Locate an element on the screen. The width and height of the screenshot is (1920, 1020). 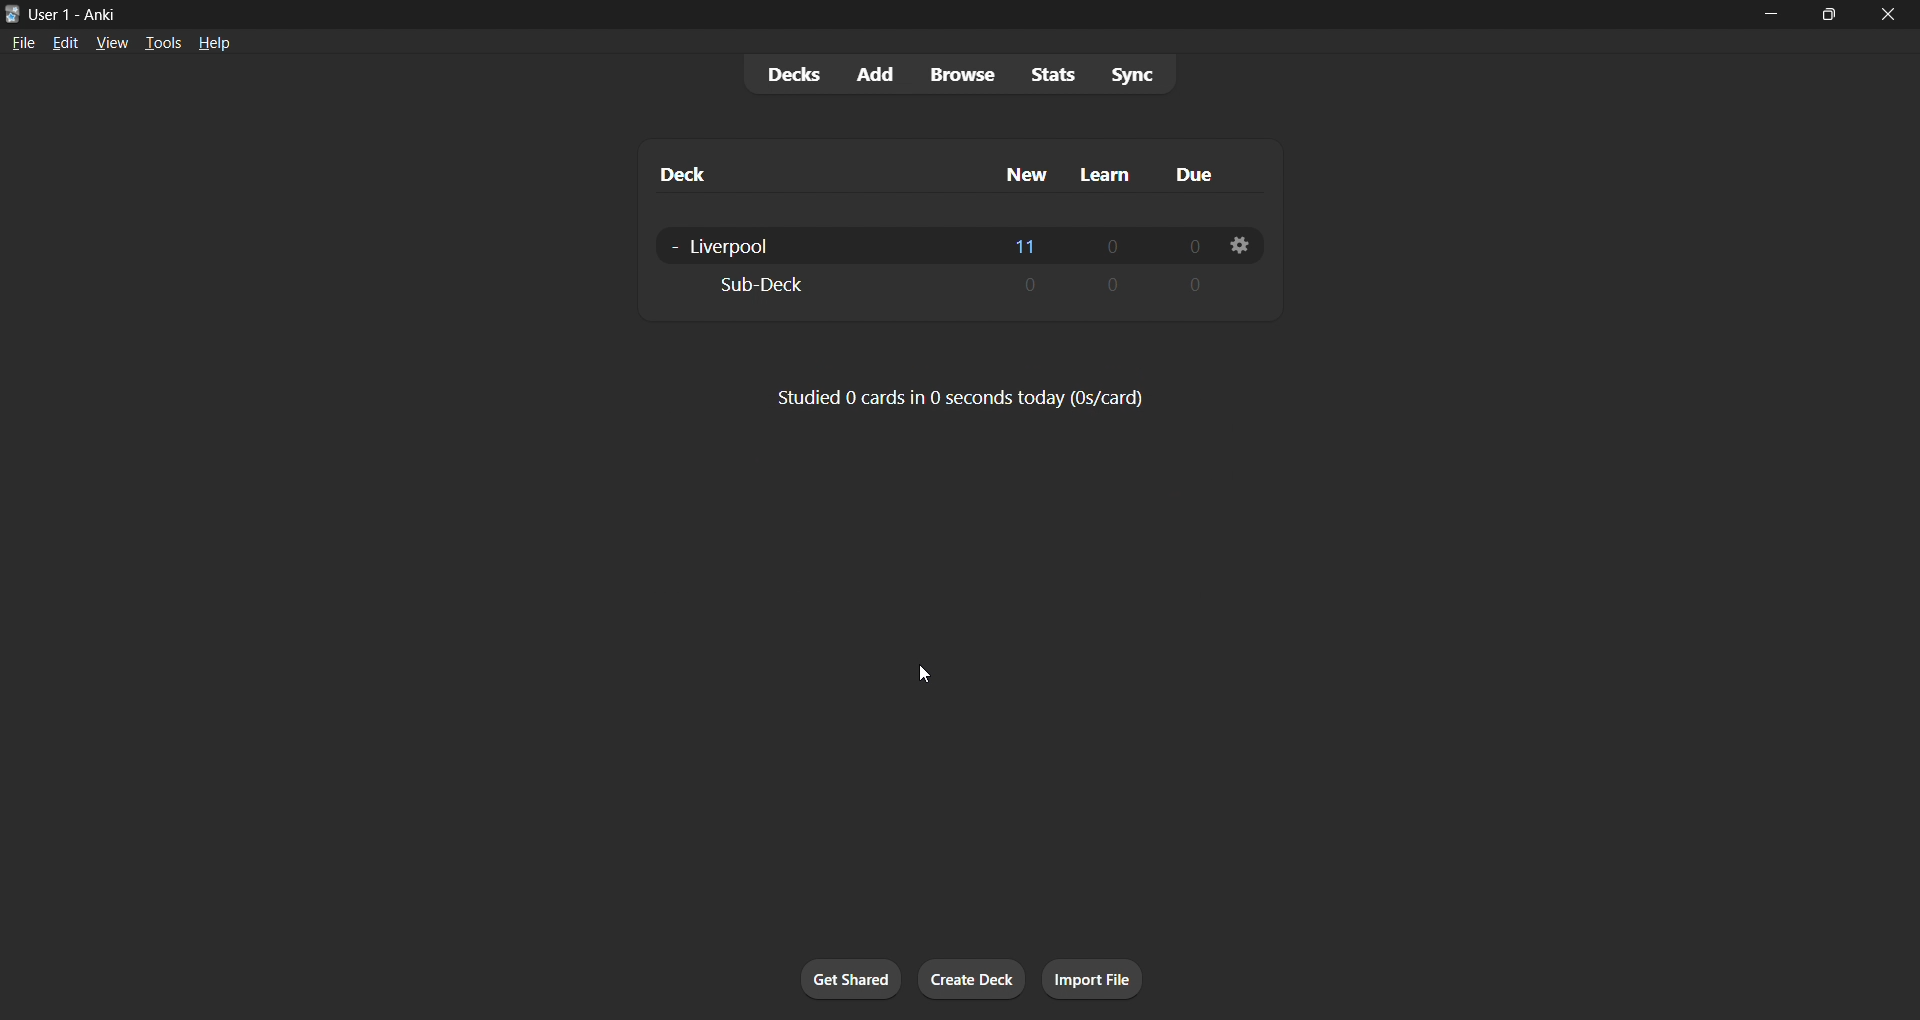
edit is located at coordinates (66, 41).